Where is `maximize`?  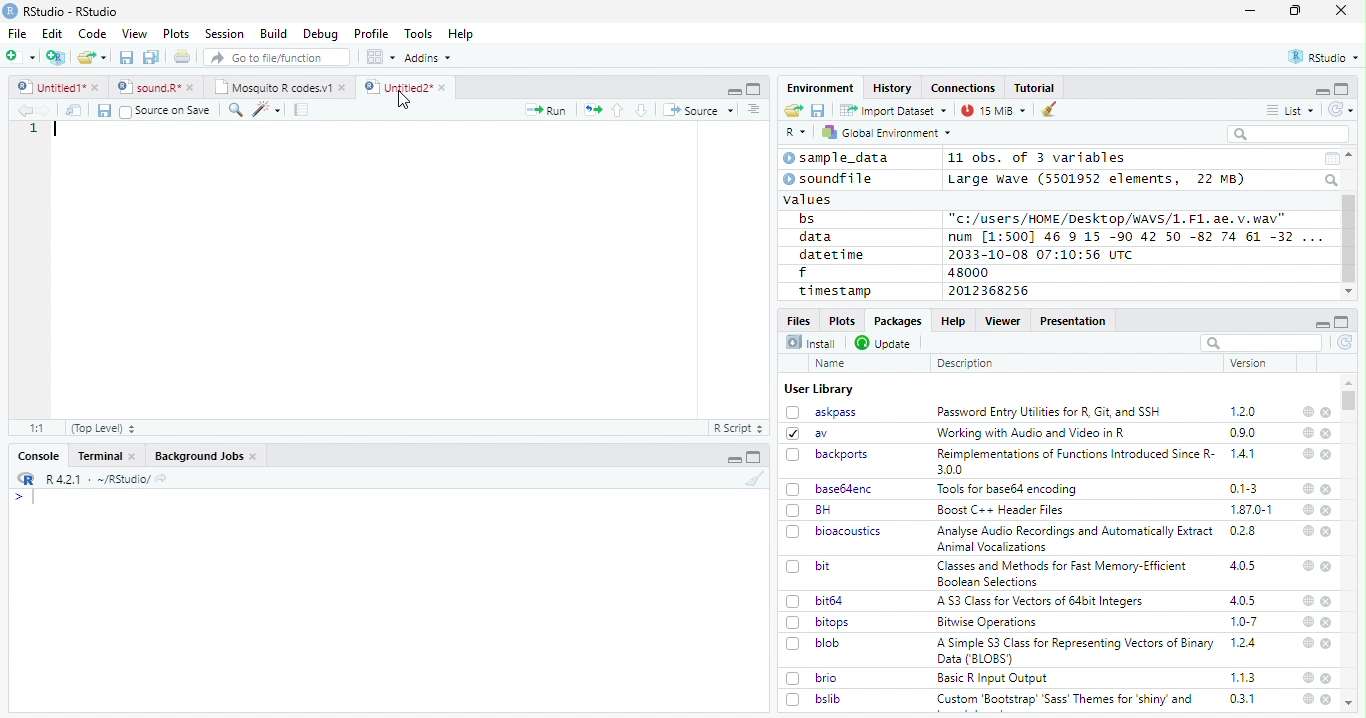
maximize is located at coordinates (1295, 11).